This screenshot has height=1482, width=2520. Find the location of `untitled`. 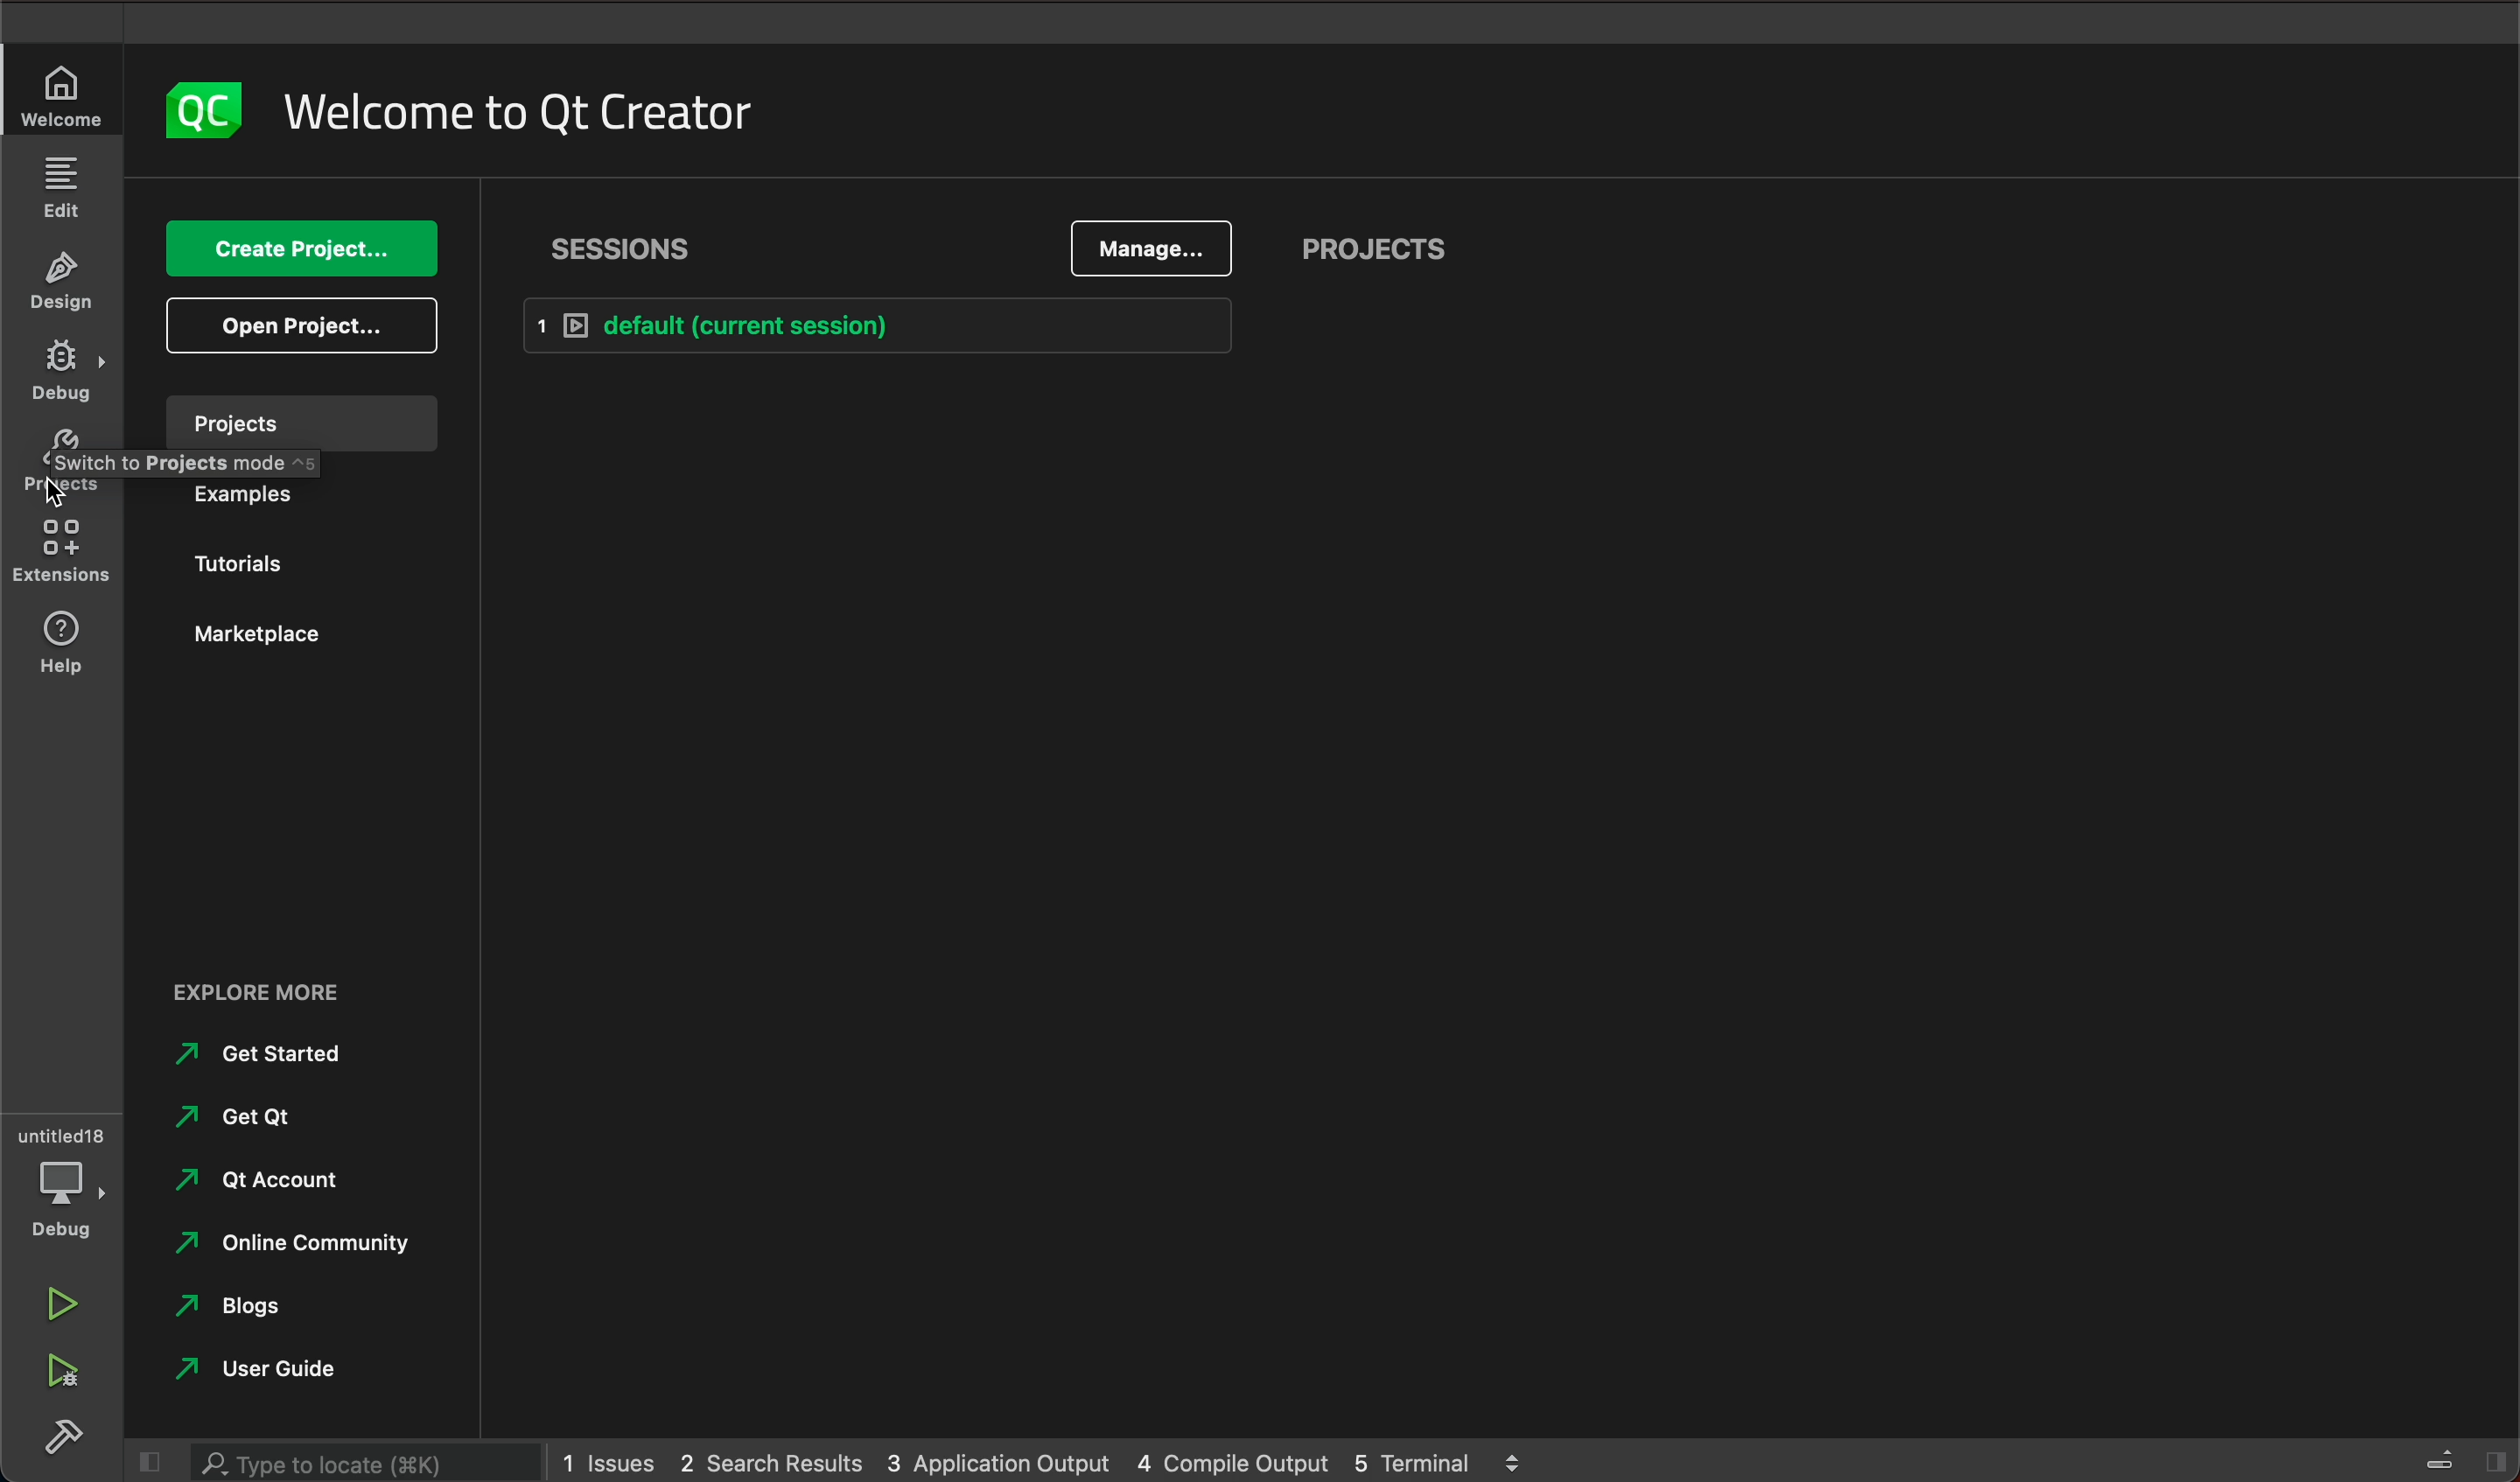

untitled is located at coordinates (62, 1137).